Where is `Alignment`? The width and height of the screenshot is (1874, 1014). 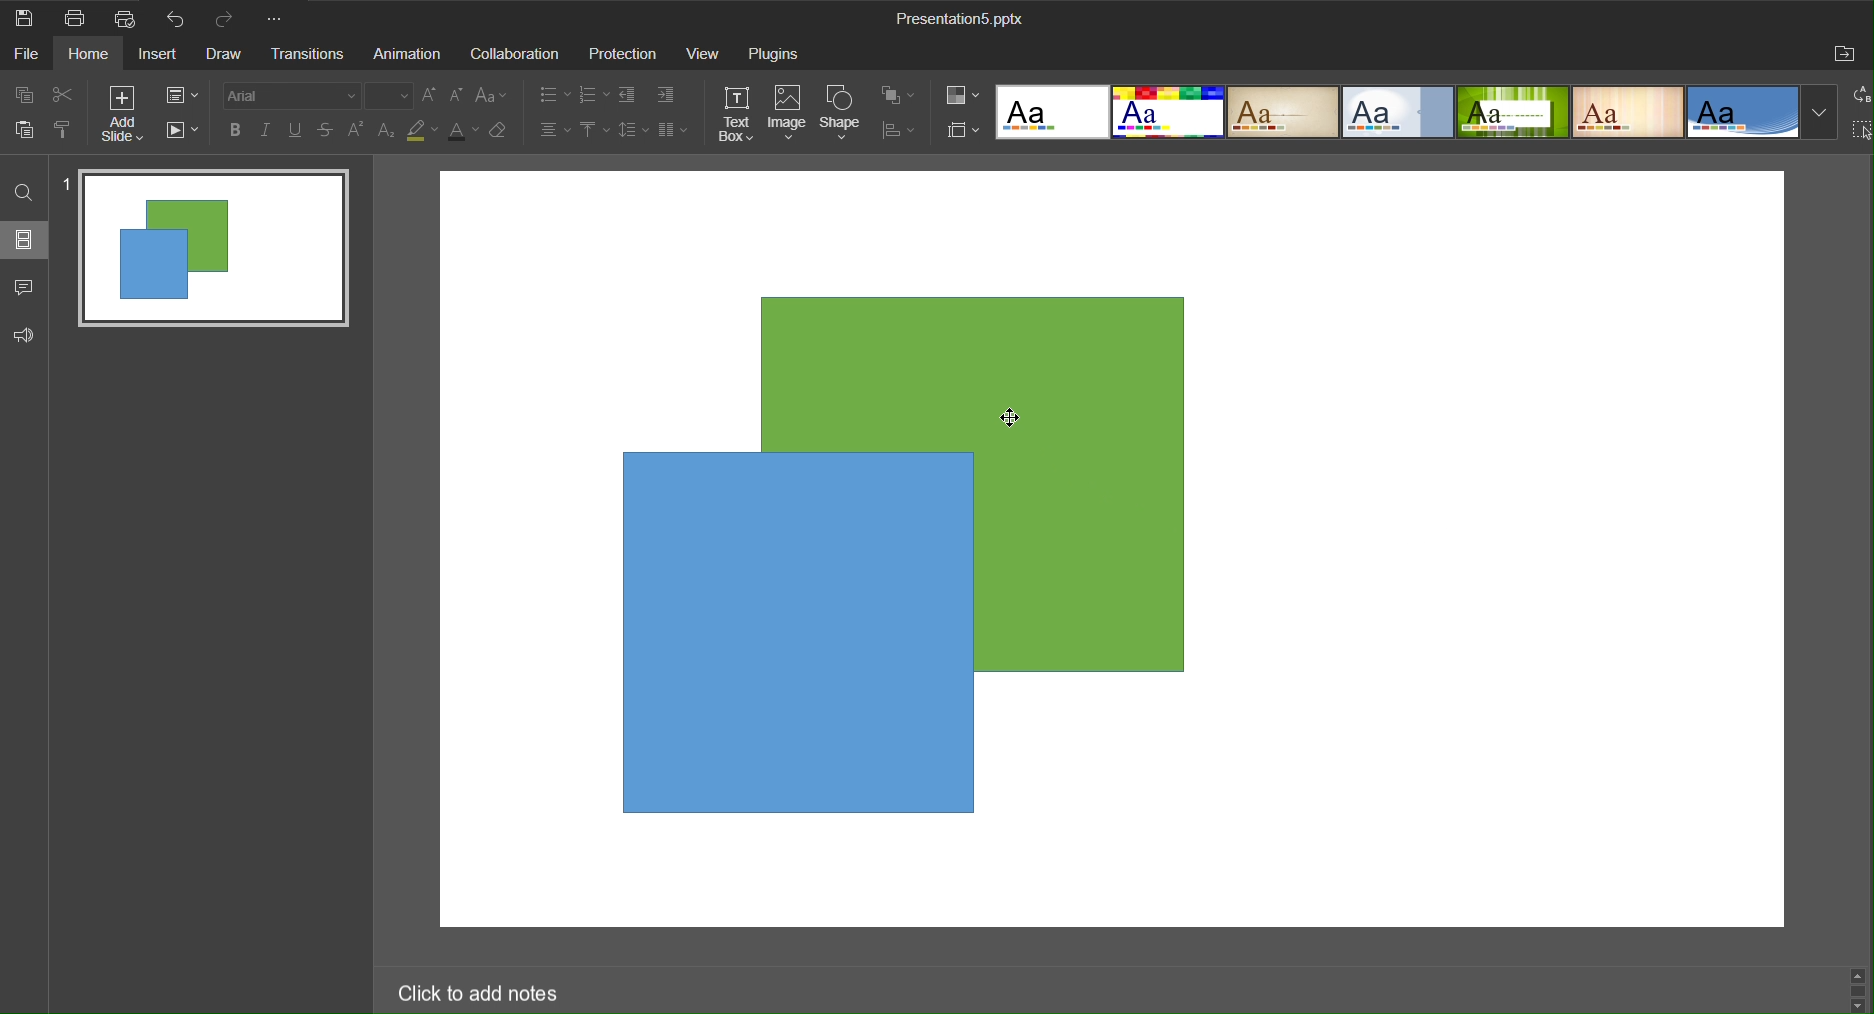 Alignment is located at coordinates (553, 131).